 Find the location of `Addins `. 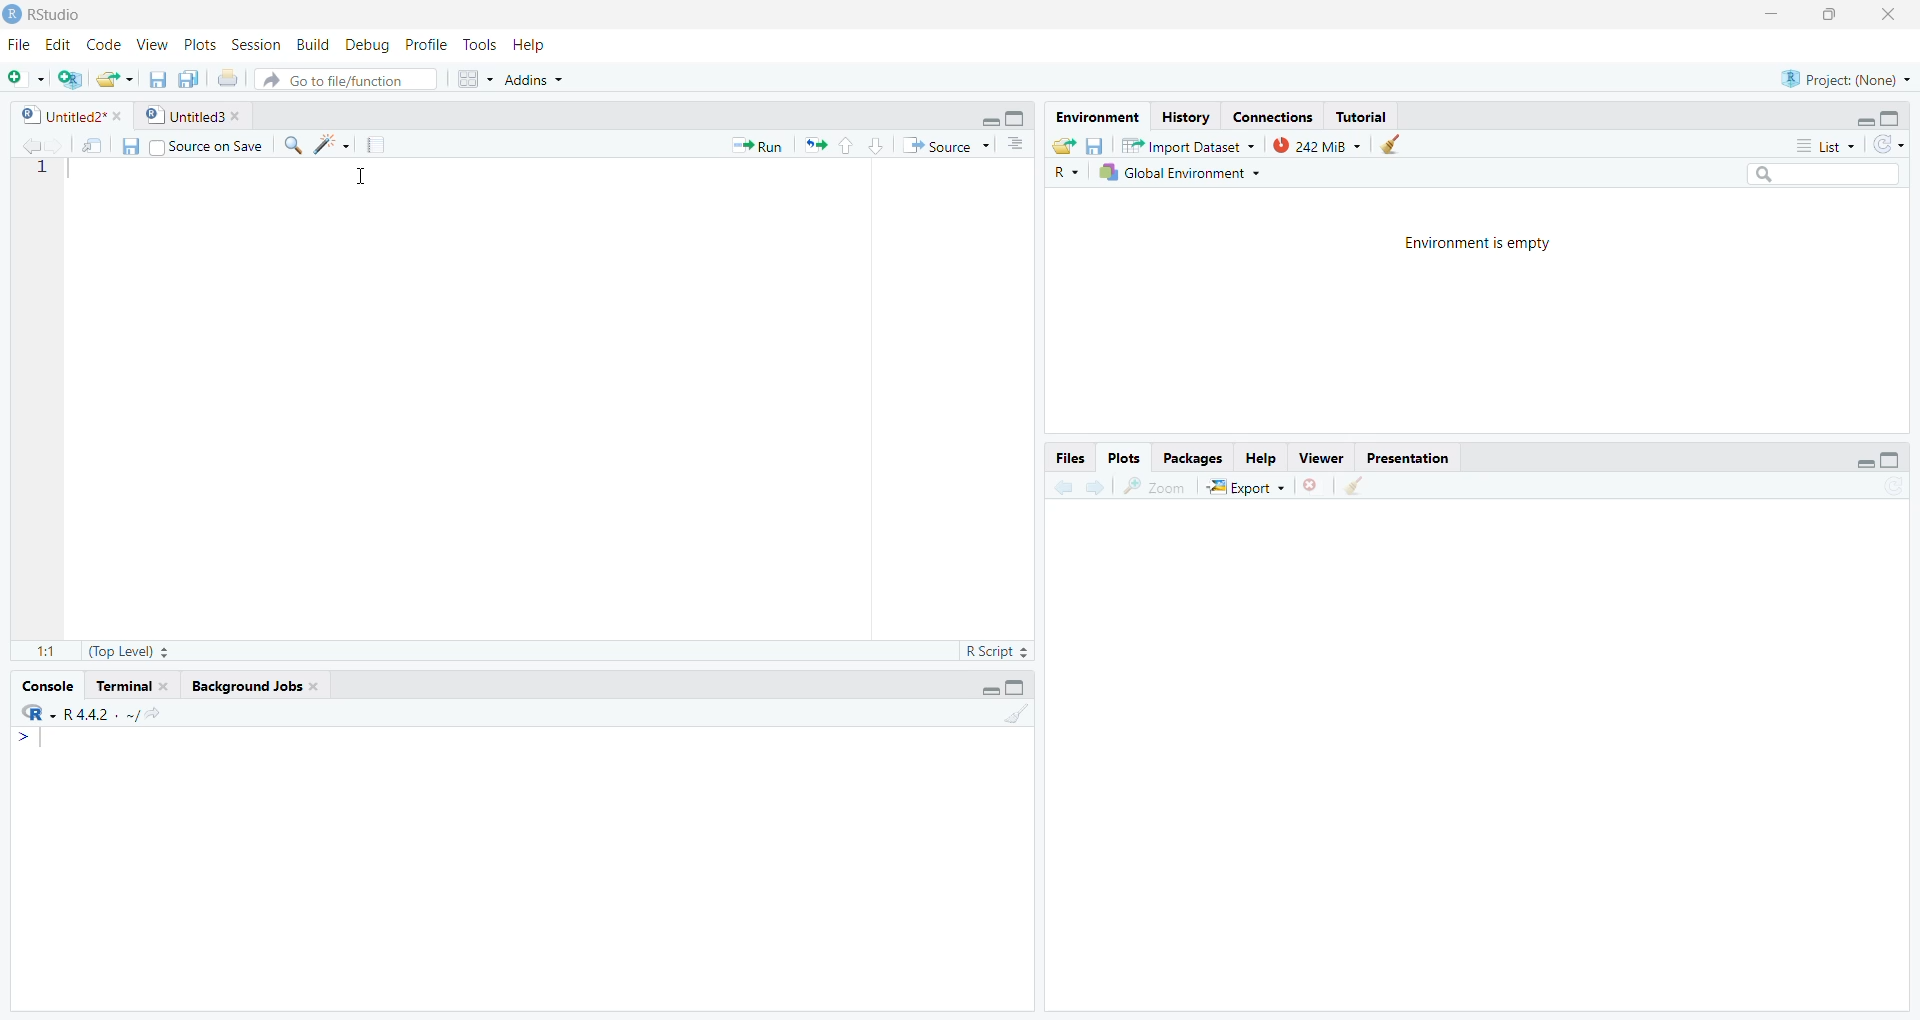

Addins  is located at coordinates (532, 78).